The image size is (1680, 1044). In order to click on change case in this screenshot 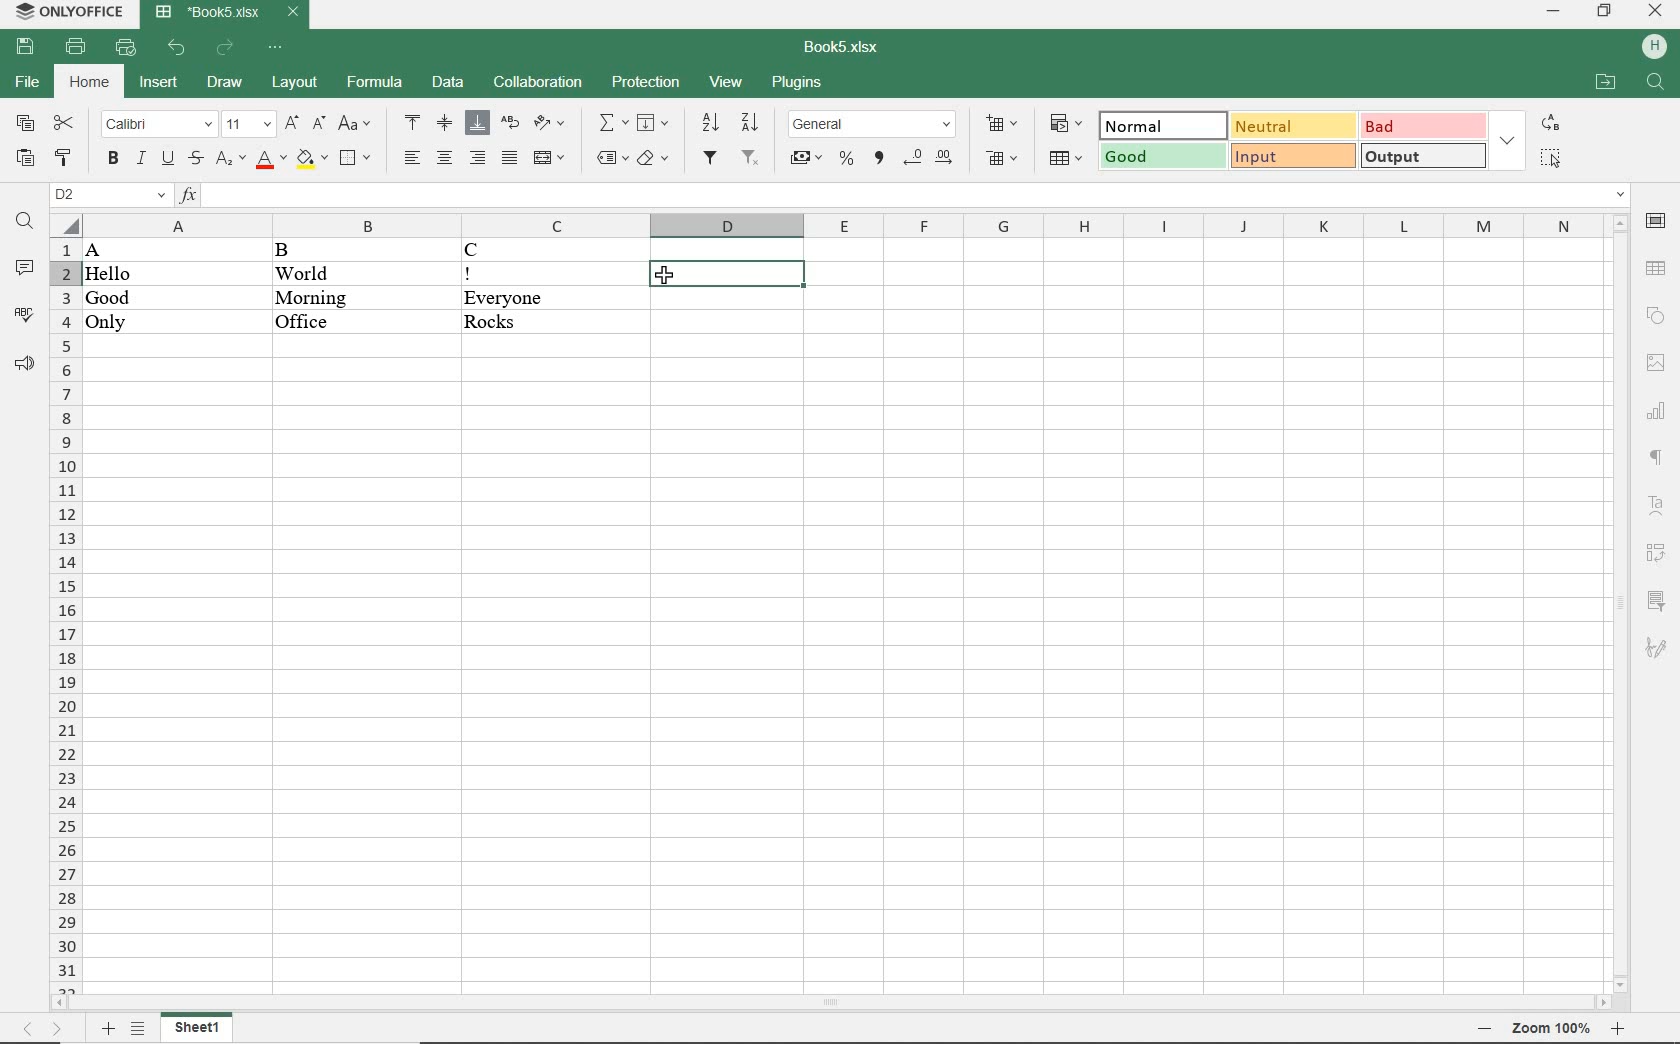, I will do `click(353, 125)`.